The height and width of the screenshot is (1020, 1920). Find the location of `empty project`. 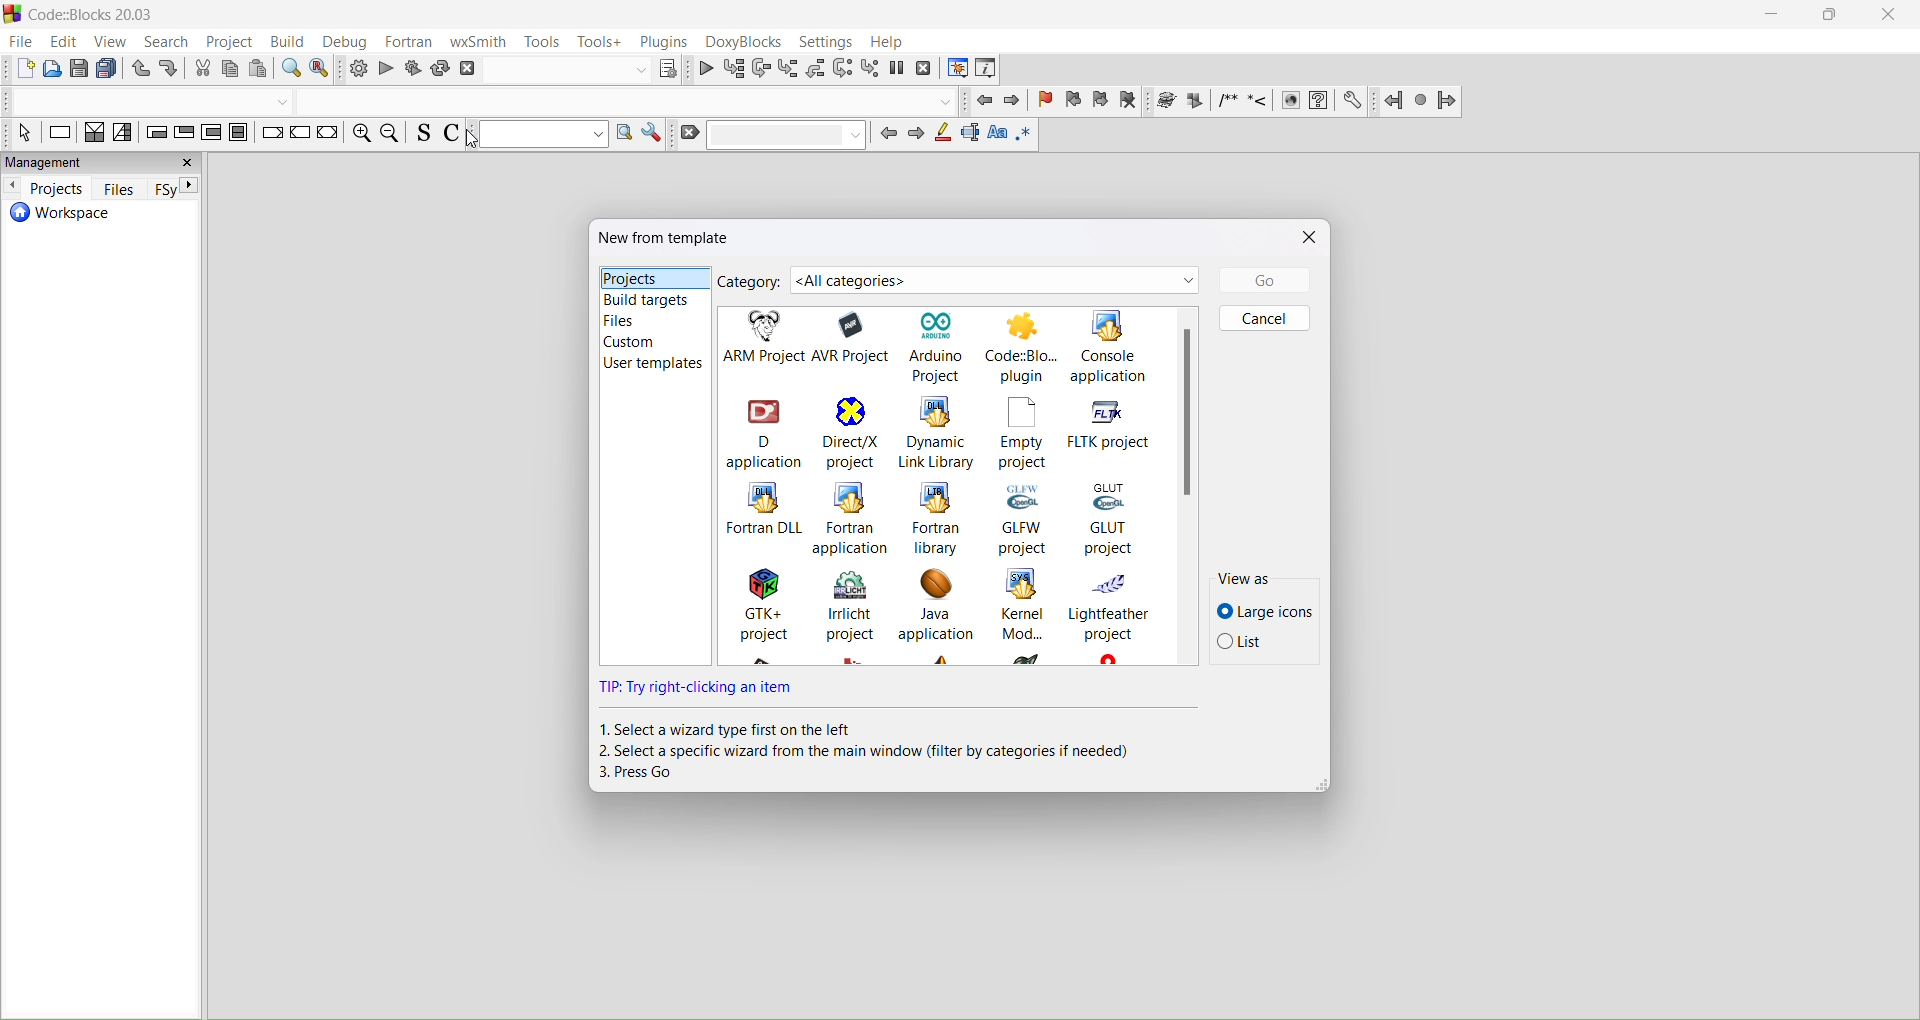

empty project is located at coordinates (1024, 433).